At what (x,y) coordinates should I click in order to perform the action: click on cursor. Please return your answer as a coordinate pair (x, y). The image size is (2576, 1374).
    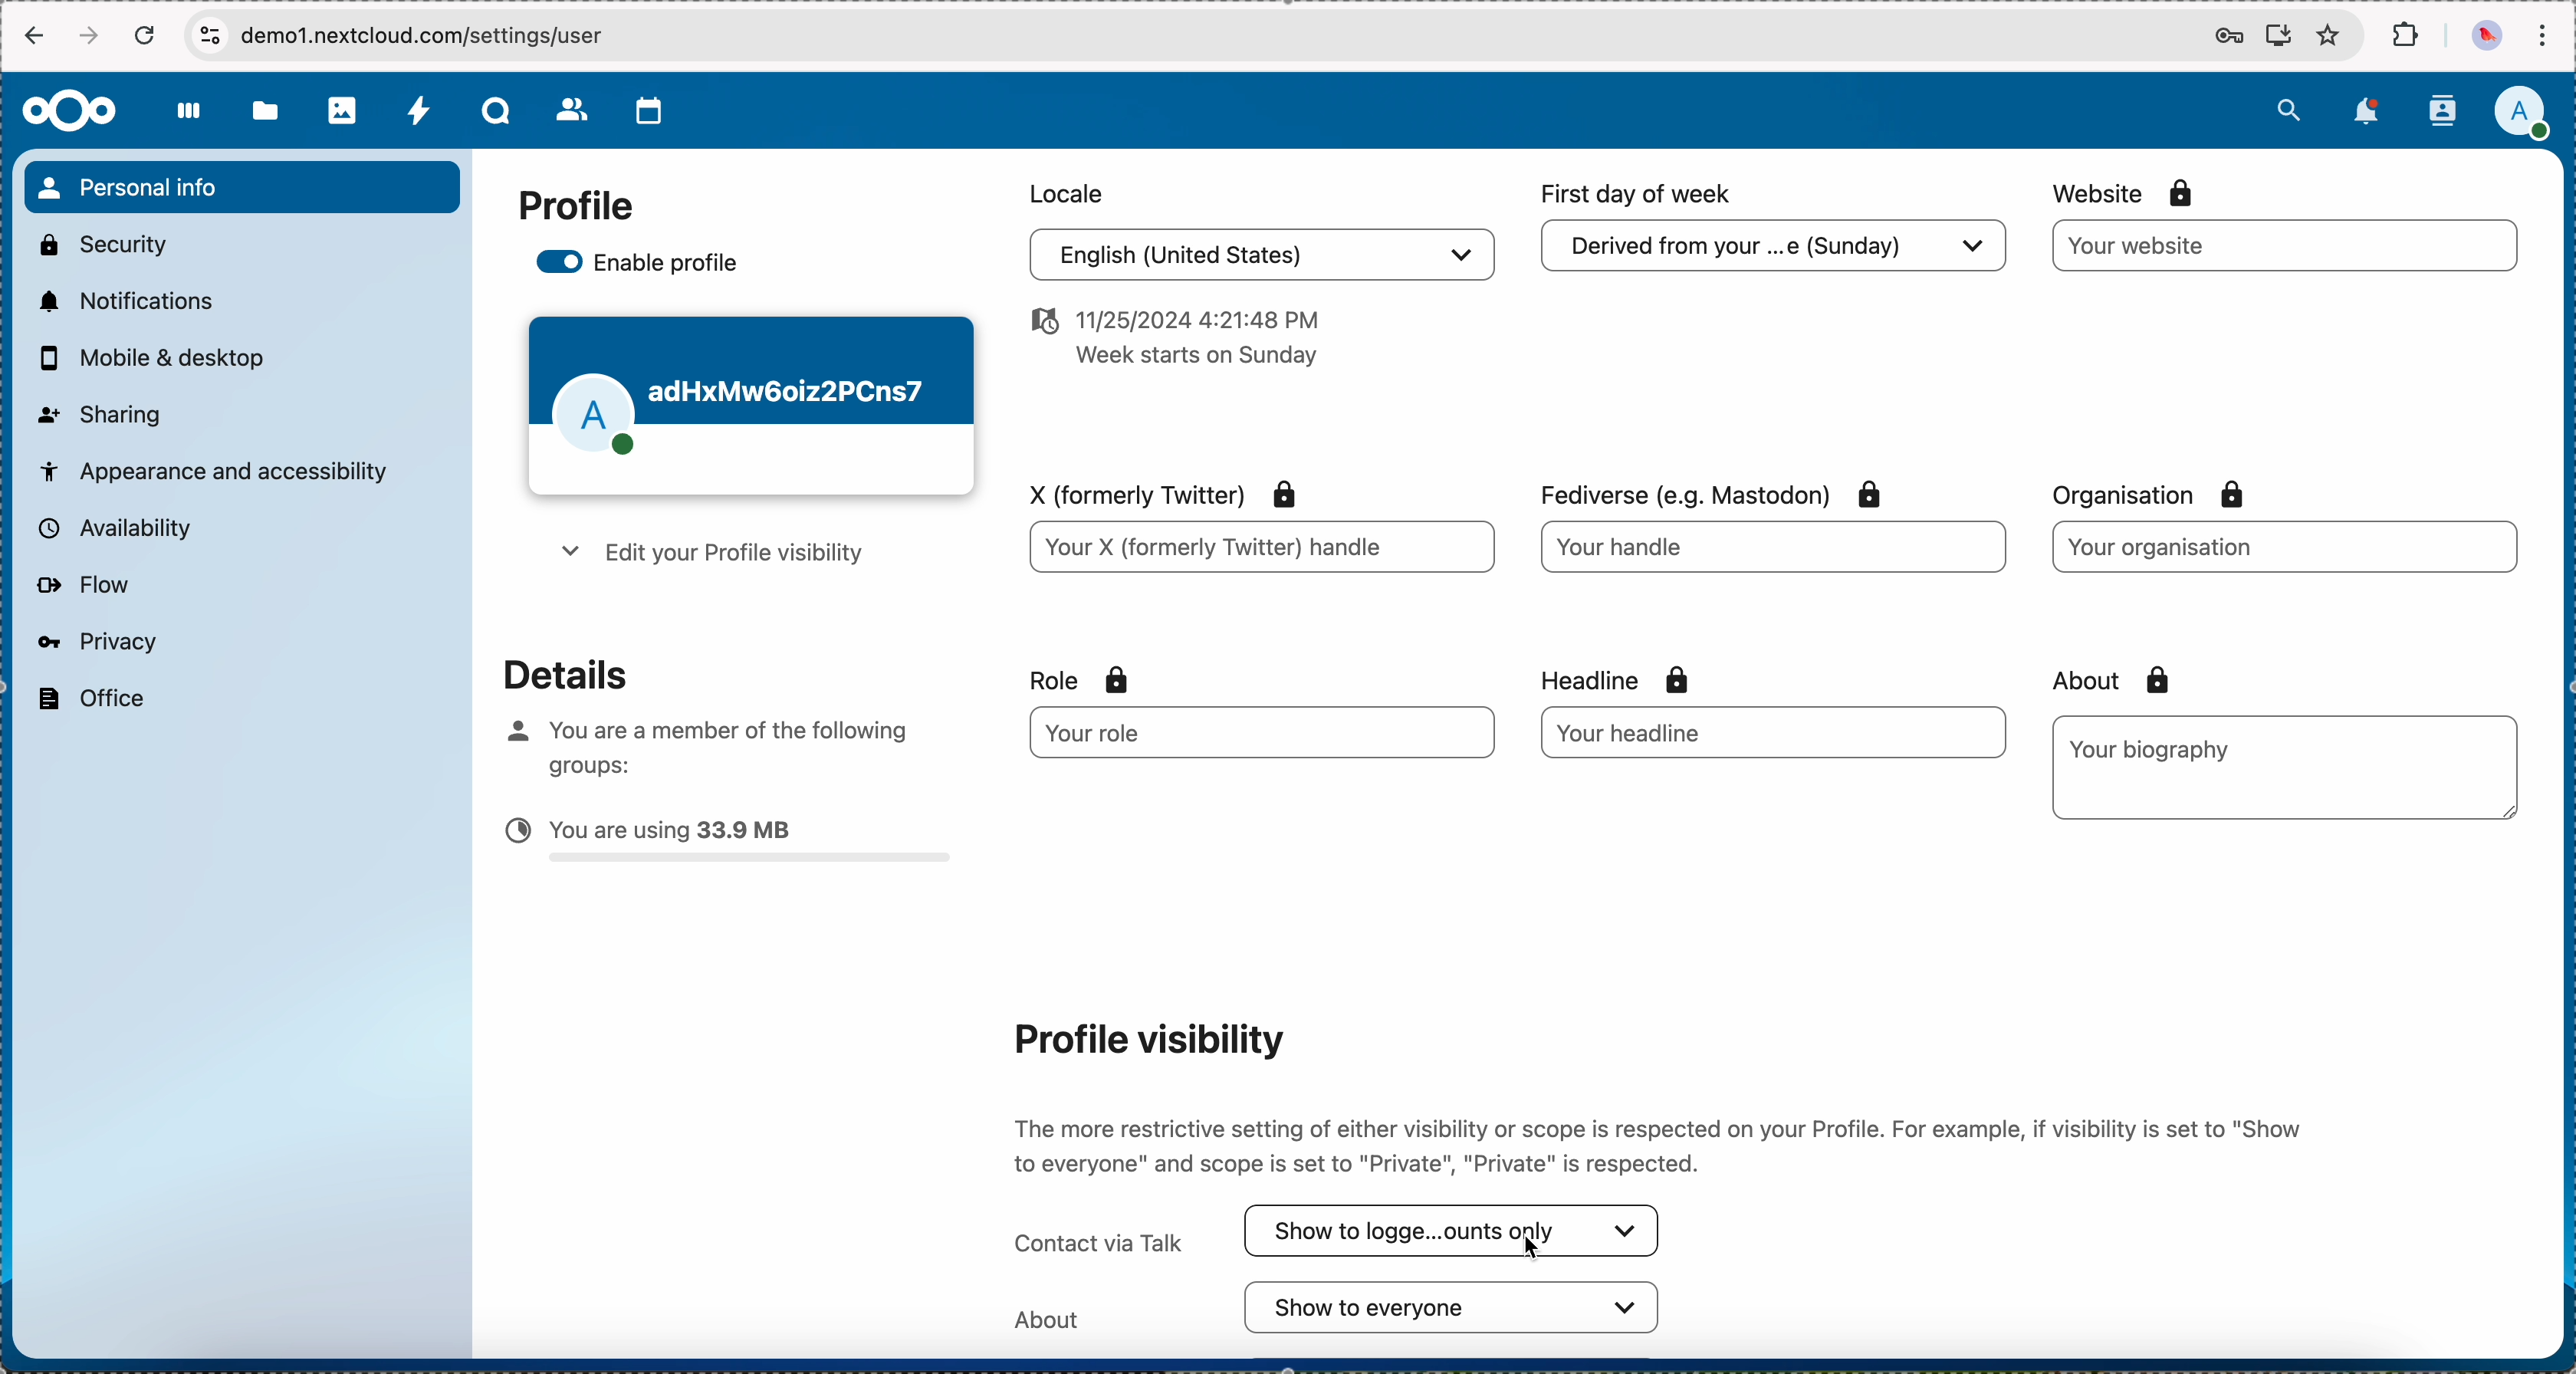
    Looking at the image, I should click on (1535, 1245).